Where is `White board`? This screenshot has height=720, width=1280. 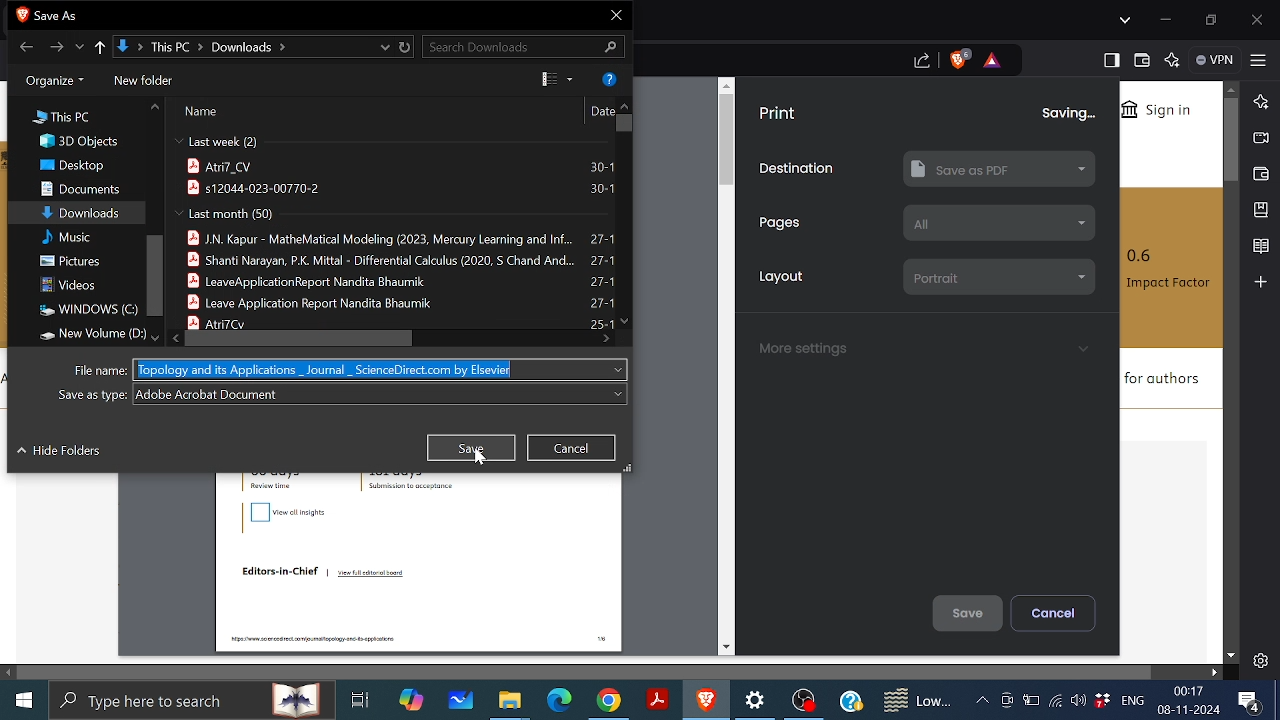 White board is located at coordinates (461, 704).